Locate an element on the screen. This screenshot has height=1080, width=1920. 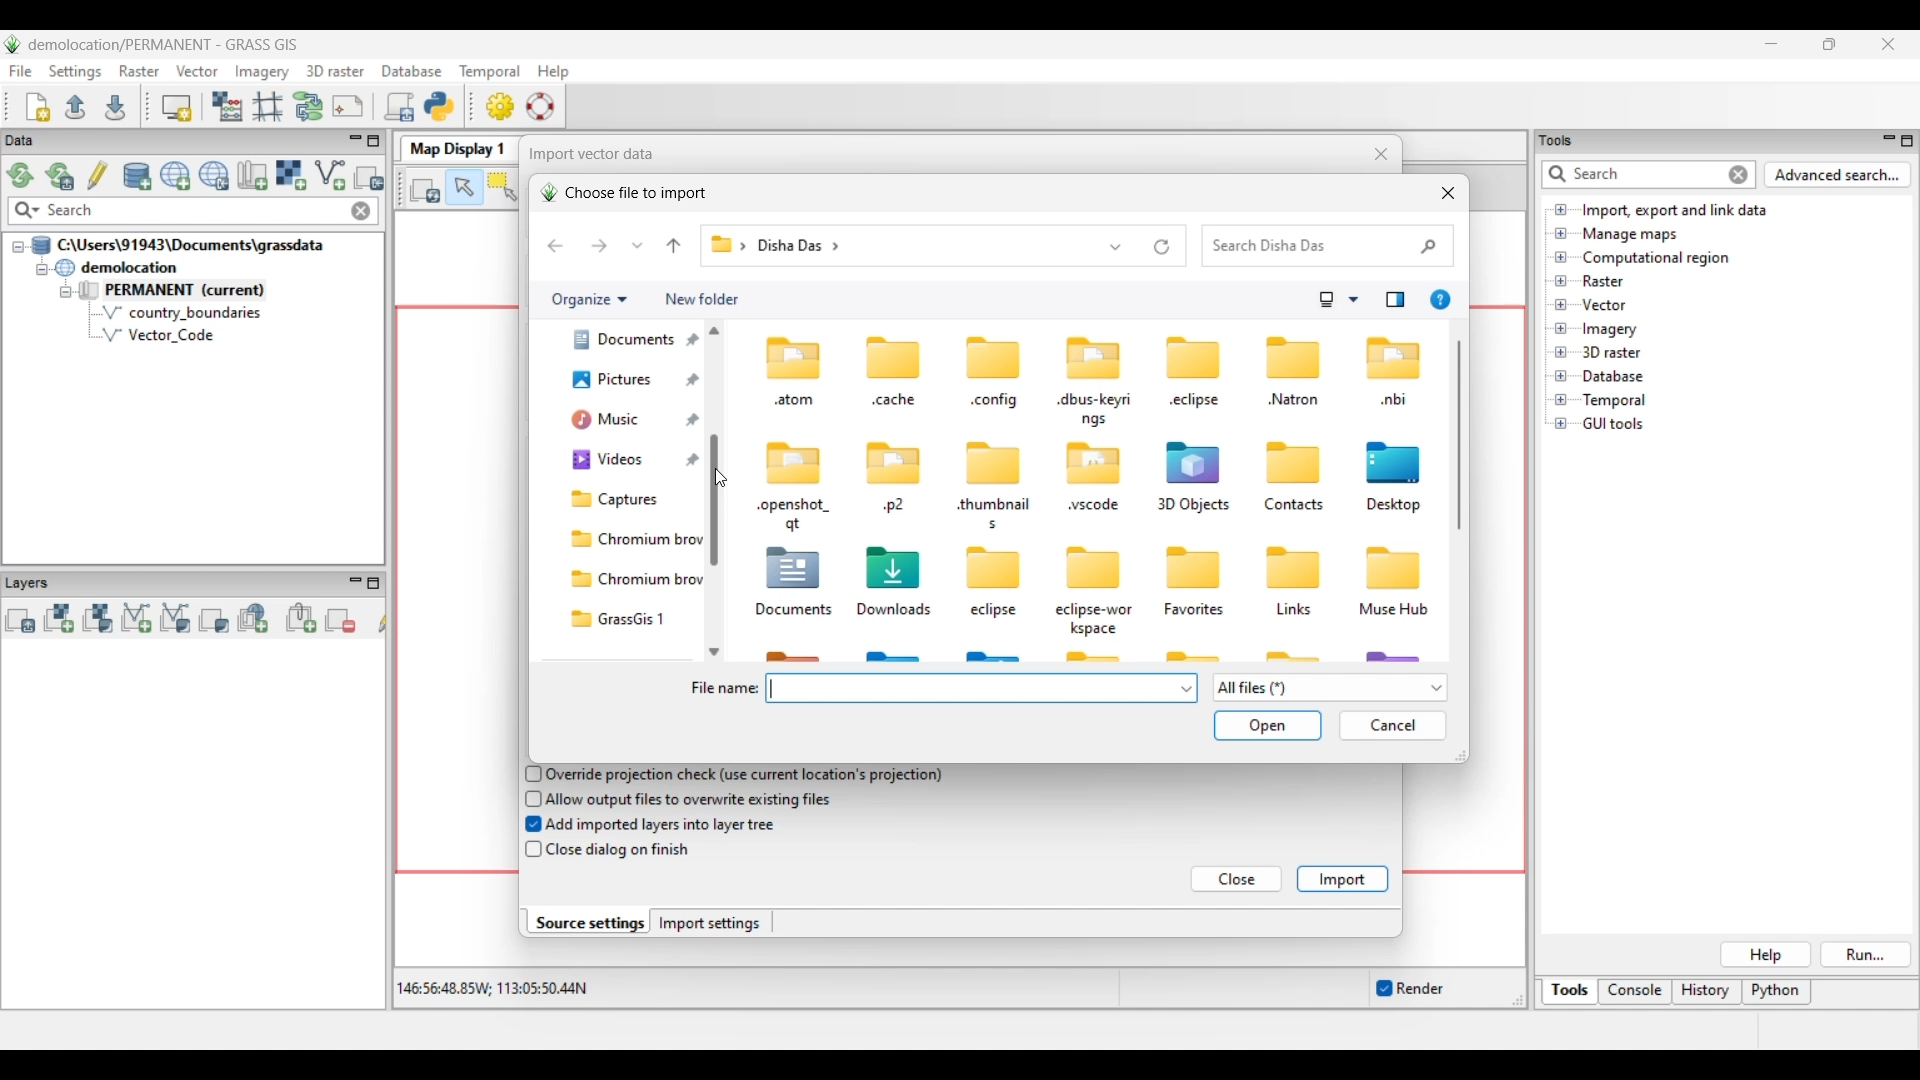
Graphical Modeler is located at coordinates (309, 106).